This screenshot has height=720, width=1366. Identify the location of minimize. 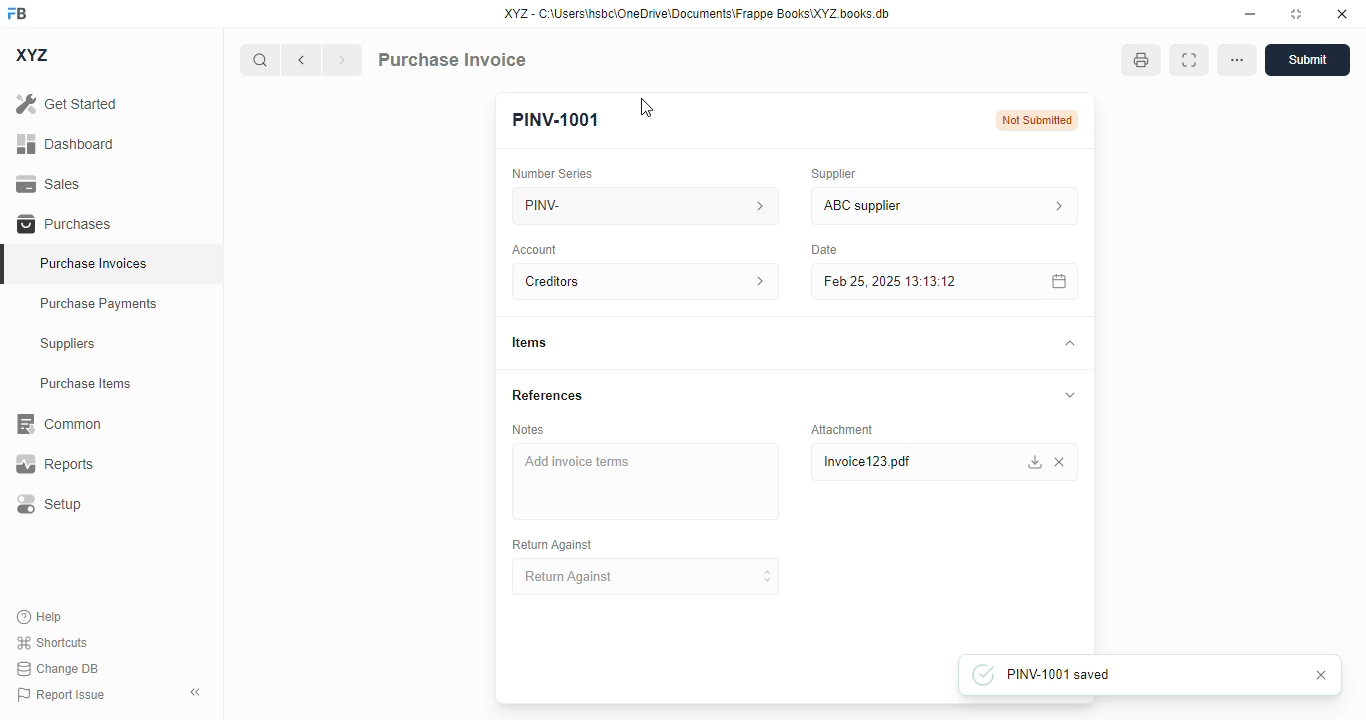
(1250, 13).